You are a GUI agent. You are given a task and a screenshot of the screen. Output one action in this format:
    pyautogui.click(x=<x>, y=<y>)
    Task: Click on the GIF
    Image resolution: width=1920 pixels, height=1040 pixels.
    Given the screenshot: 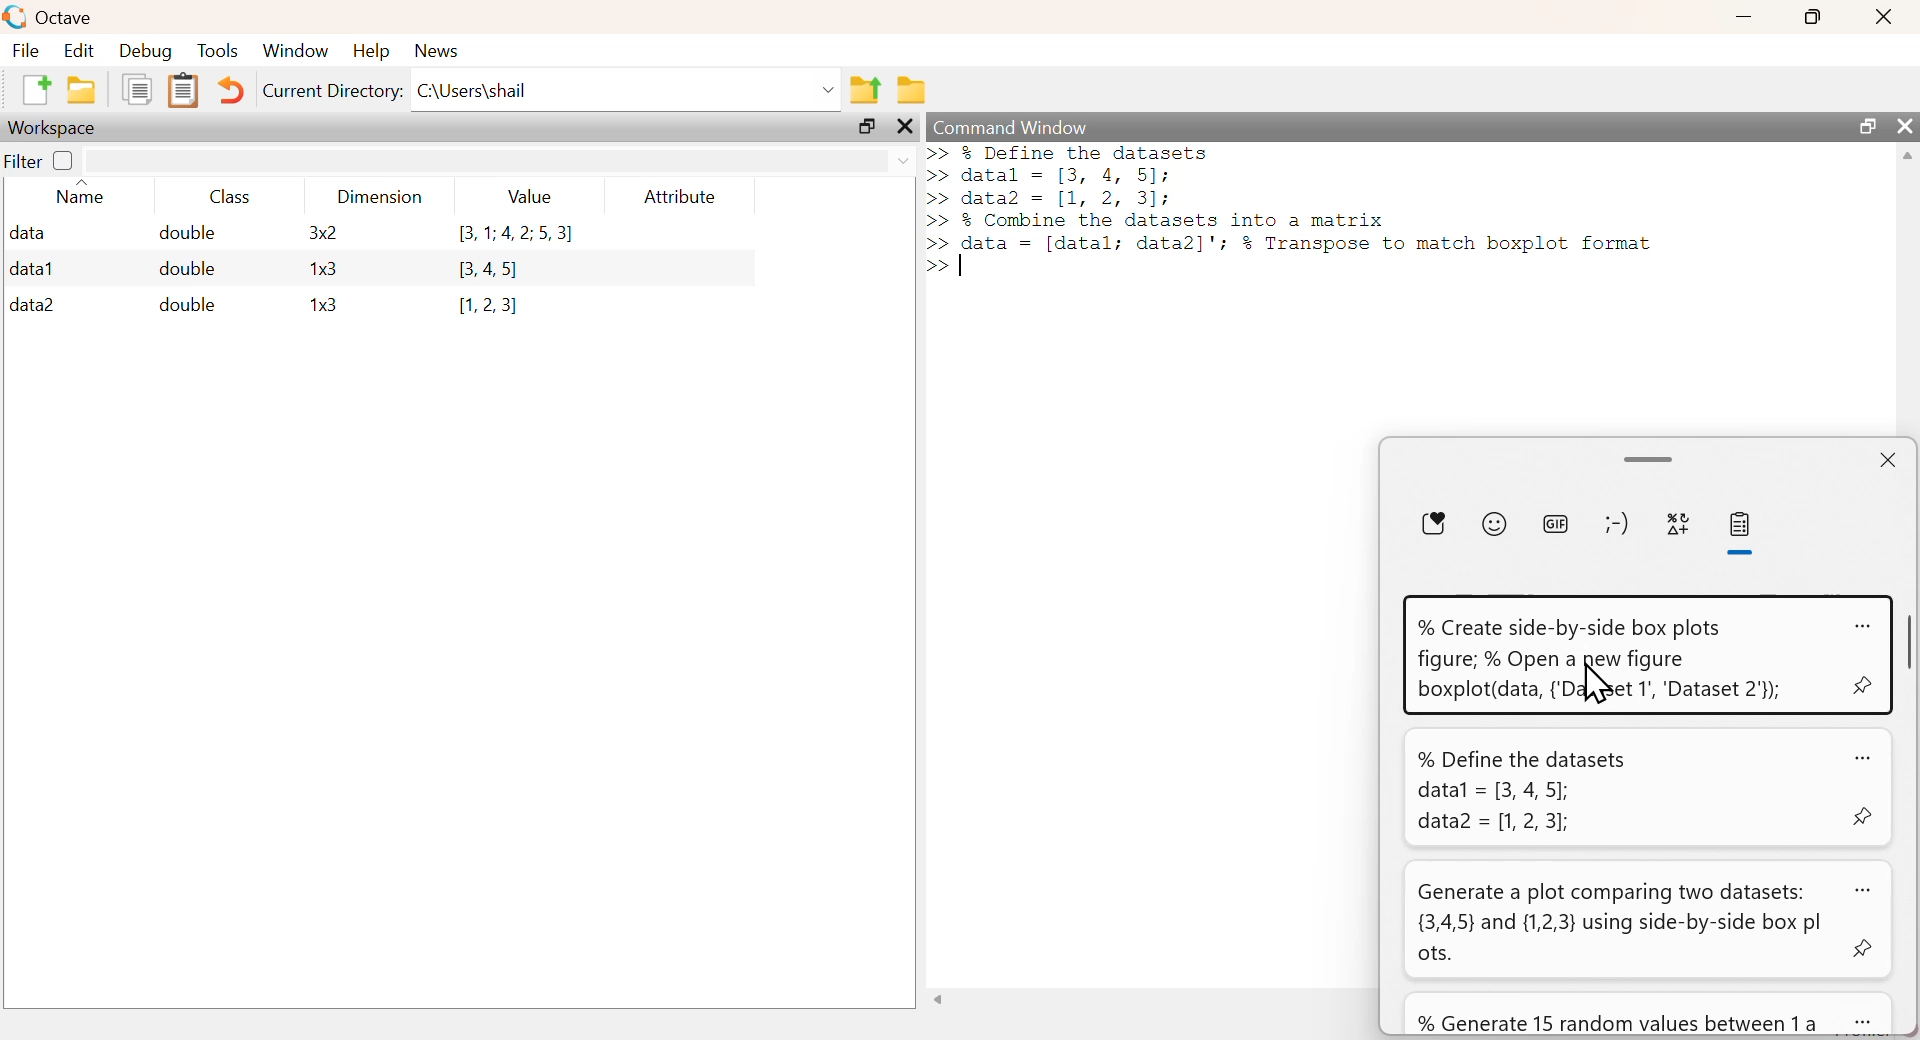 What is the action you would take?
    pyautogui.click(x=1553, y=522)
    